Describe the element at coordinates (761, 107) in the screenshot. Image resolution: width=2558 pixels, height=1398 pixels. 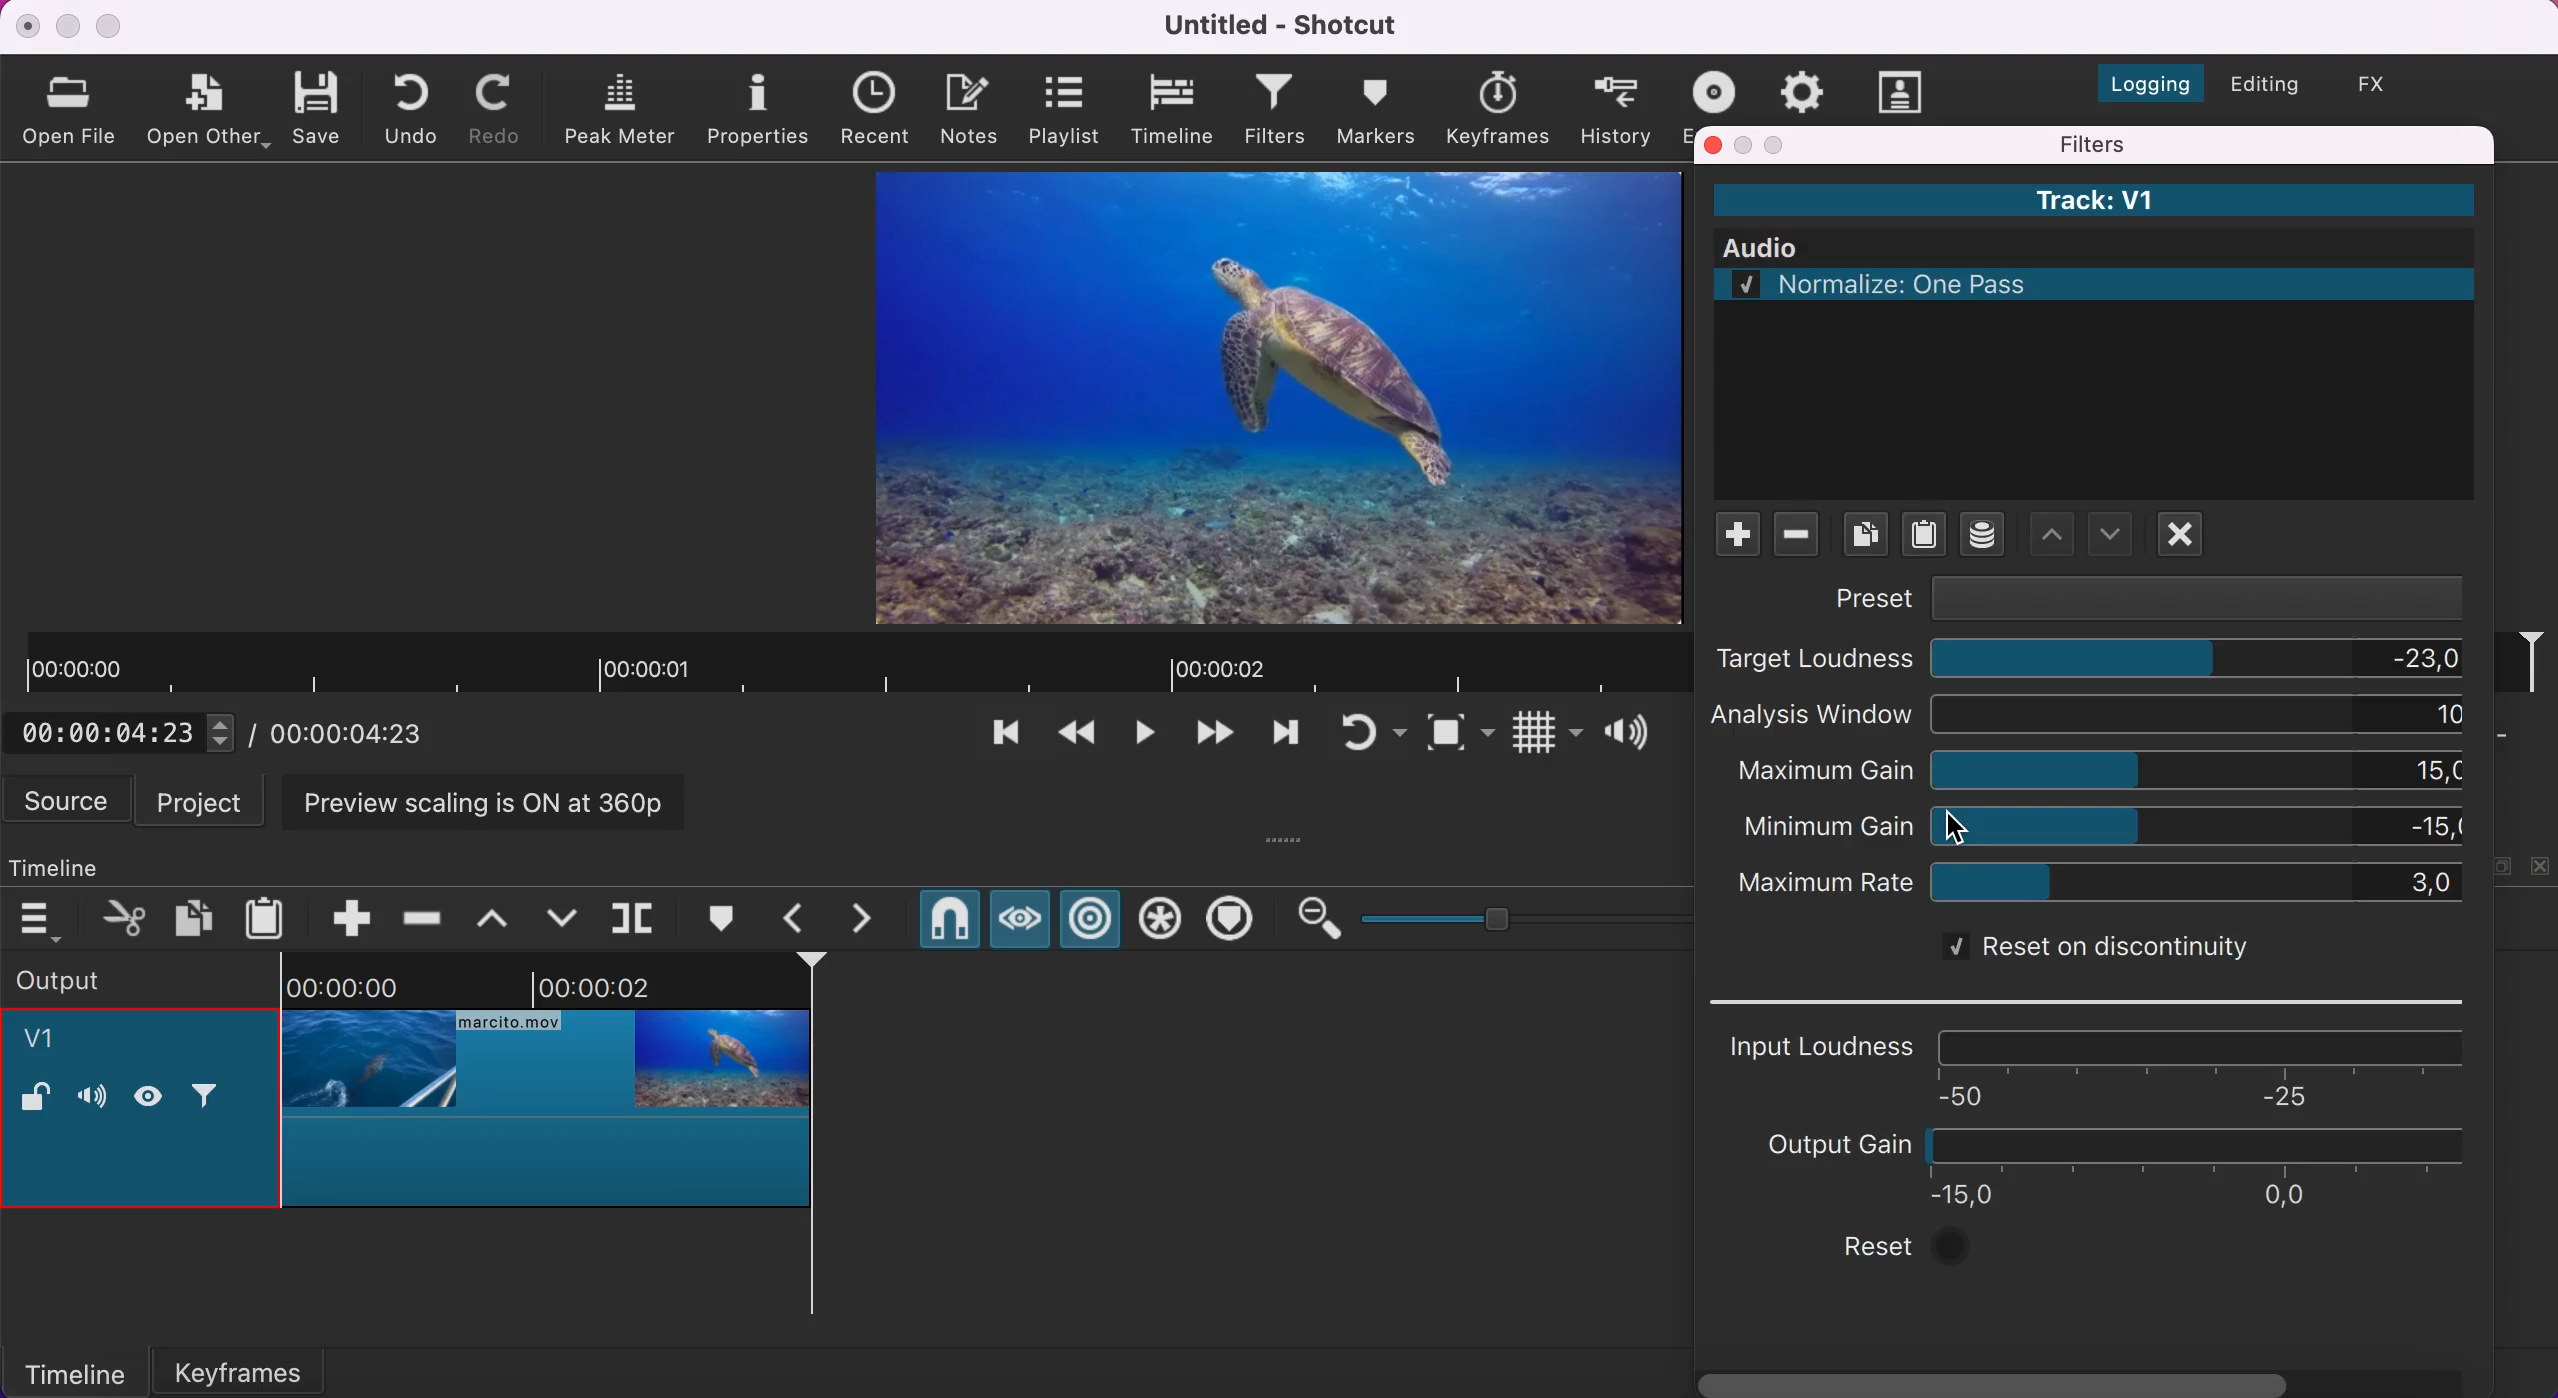
I see `properties` at that location.